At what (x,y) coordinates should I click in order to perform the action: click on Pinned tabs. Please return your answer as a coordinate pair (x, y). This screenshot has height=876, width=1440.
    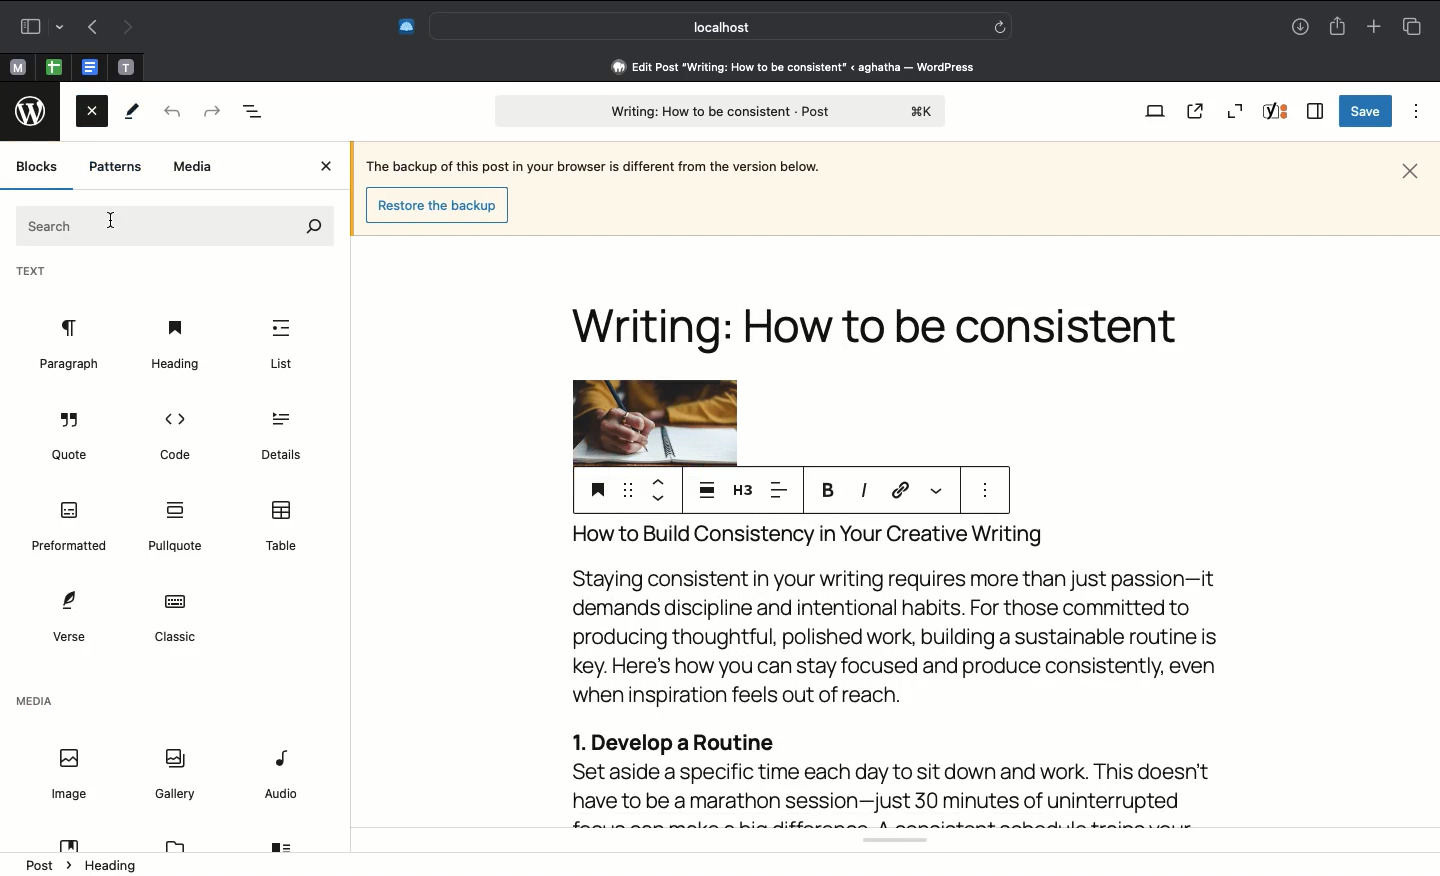
    Looking at the image, I should click on (19, 66).